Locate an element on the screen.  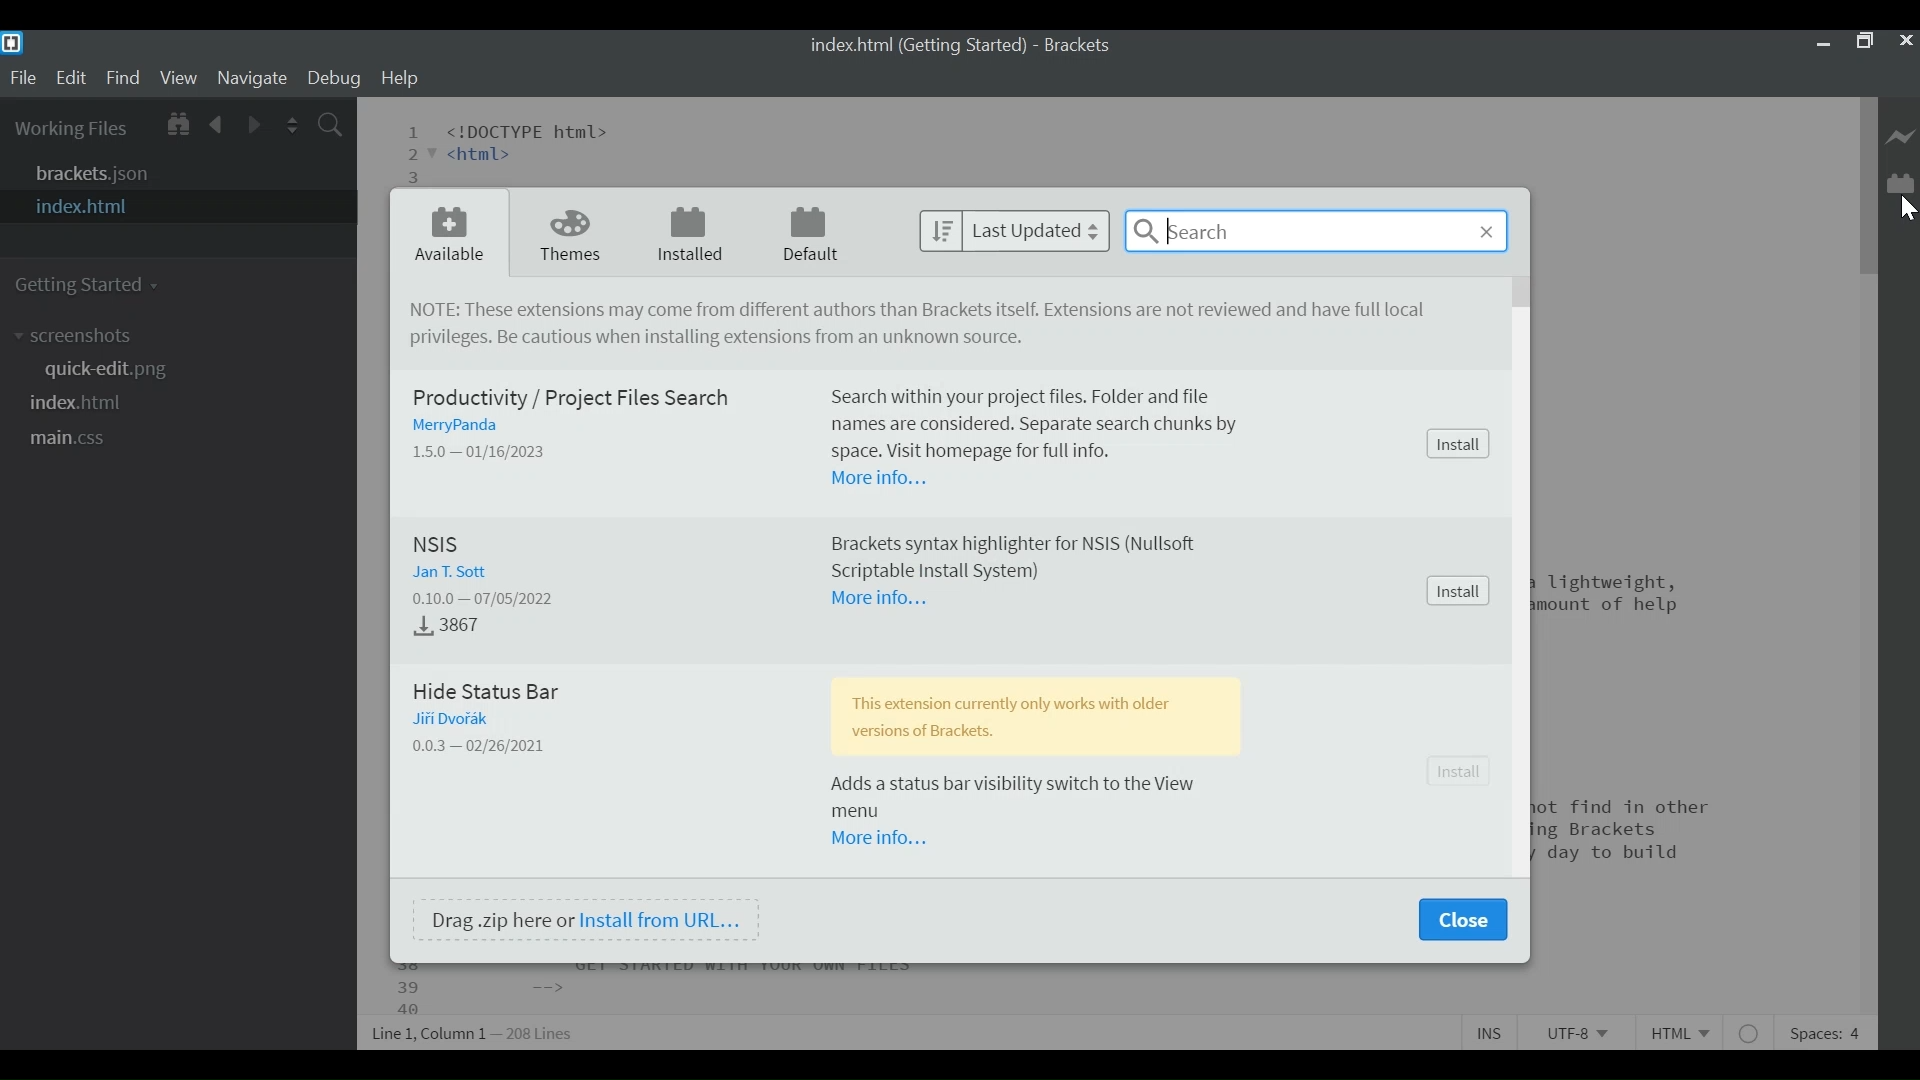
NOTE: These Extensions may come from different authors than brackets itself. Extensions are not reviewed and have not full privileges is located at coordinates (925, 311).